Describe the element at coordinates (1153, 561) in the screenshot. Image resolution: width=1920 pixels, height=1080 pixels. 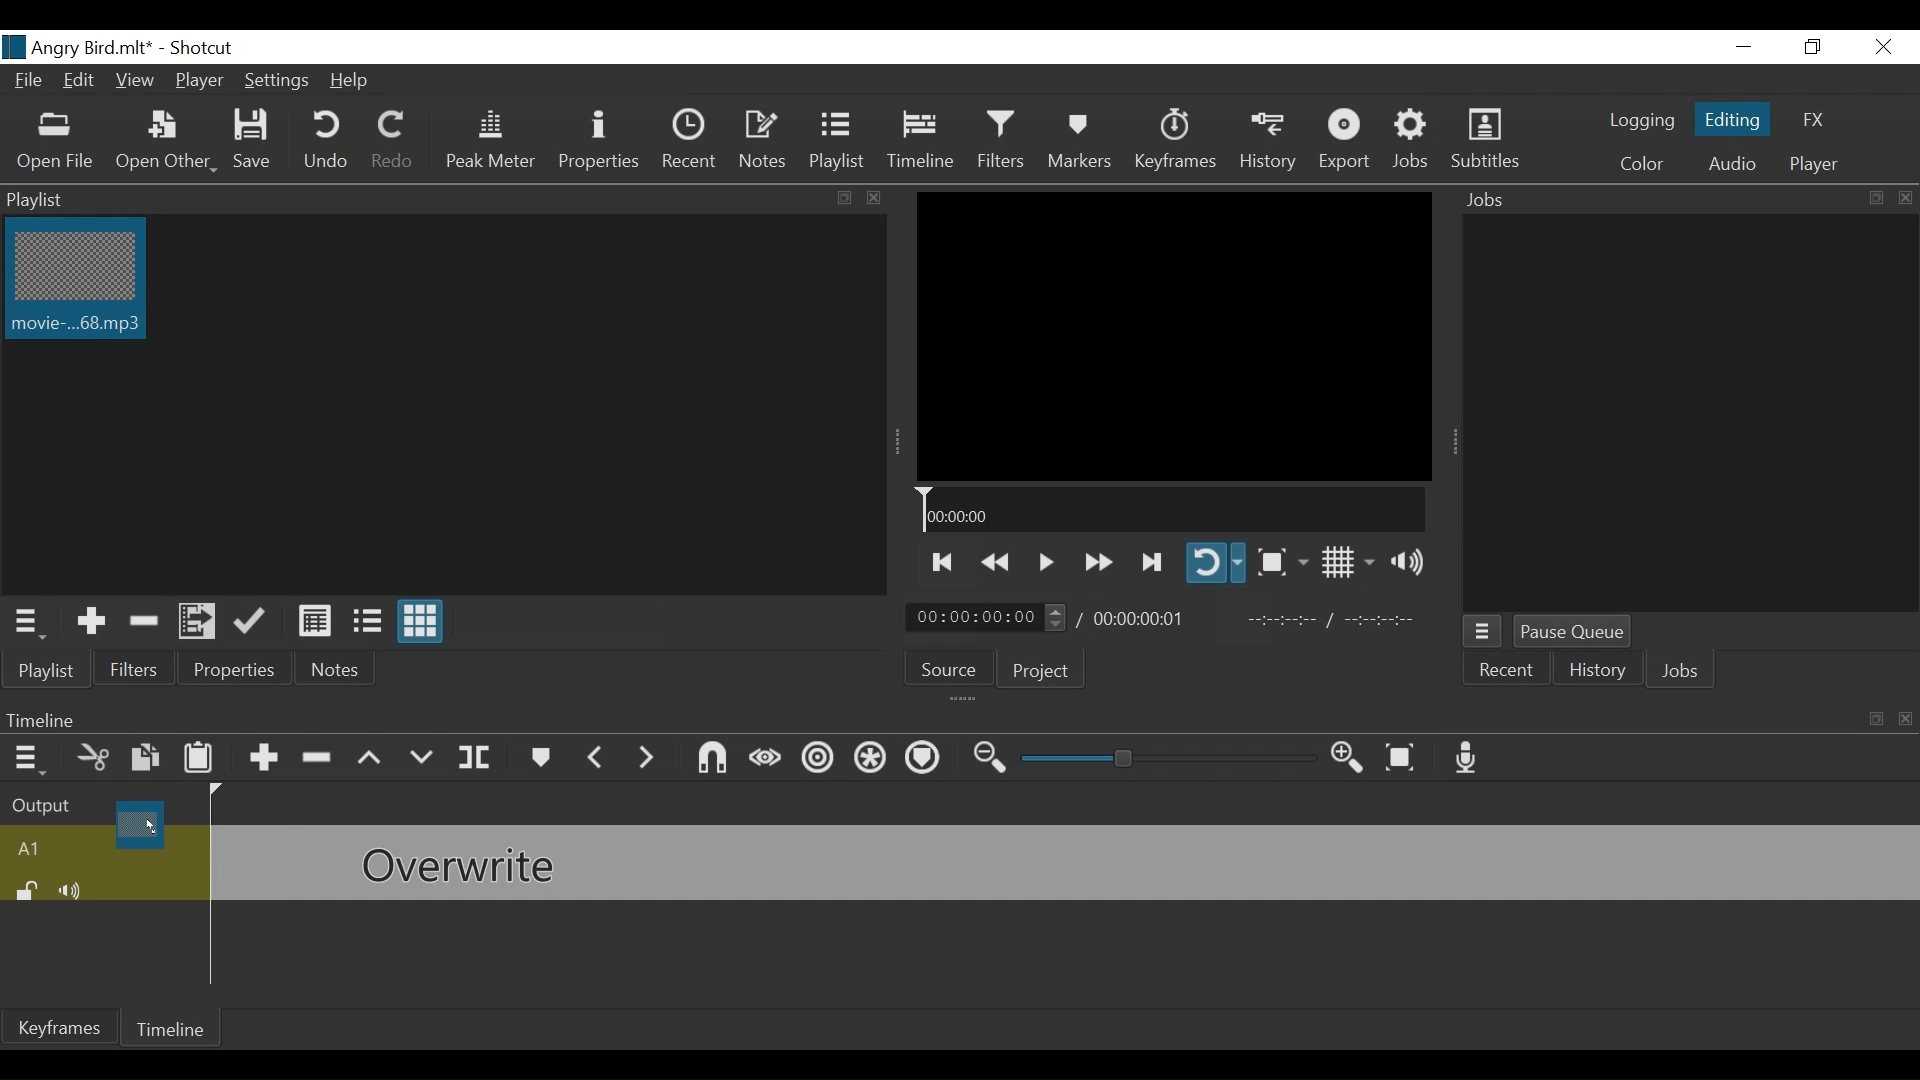
I see `Play forward quickly` at that location.